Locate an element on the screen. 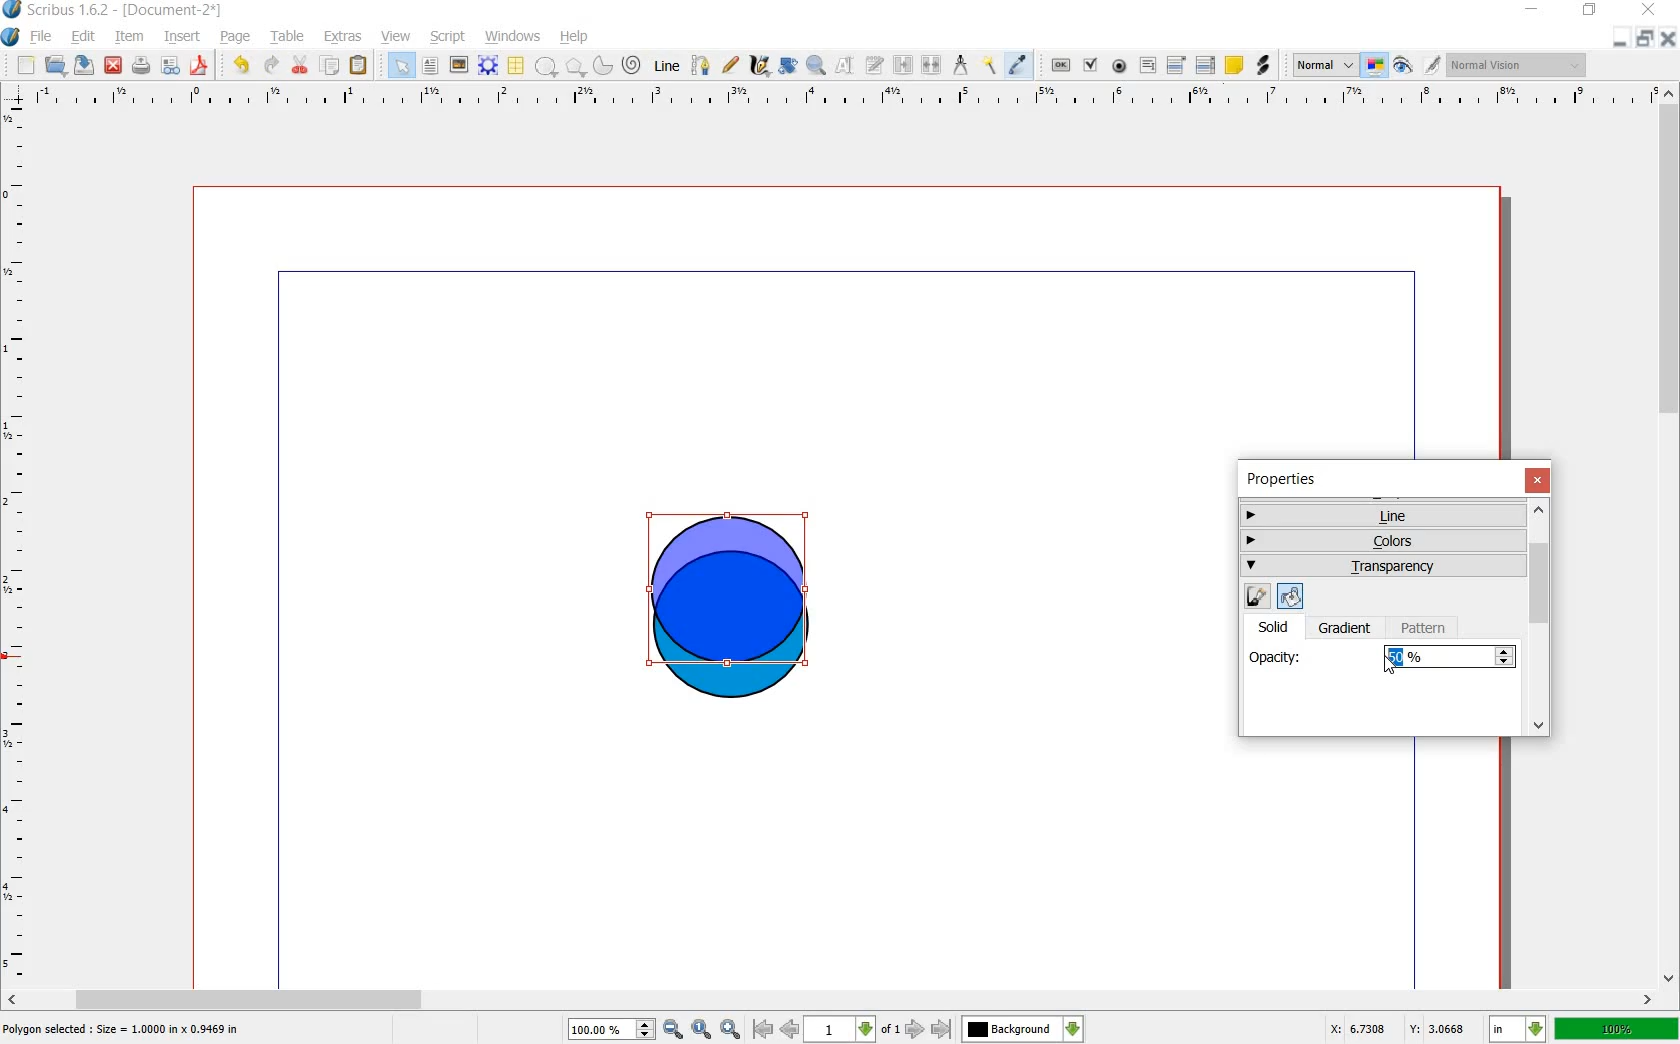 The height and width of the screenshot is (1044, 1680). normal  is located at coordinates (1322, 65).